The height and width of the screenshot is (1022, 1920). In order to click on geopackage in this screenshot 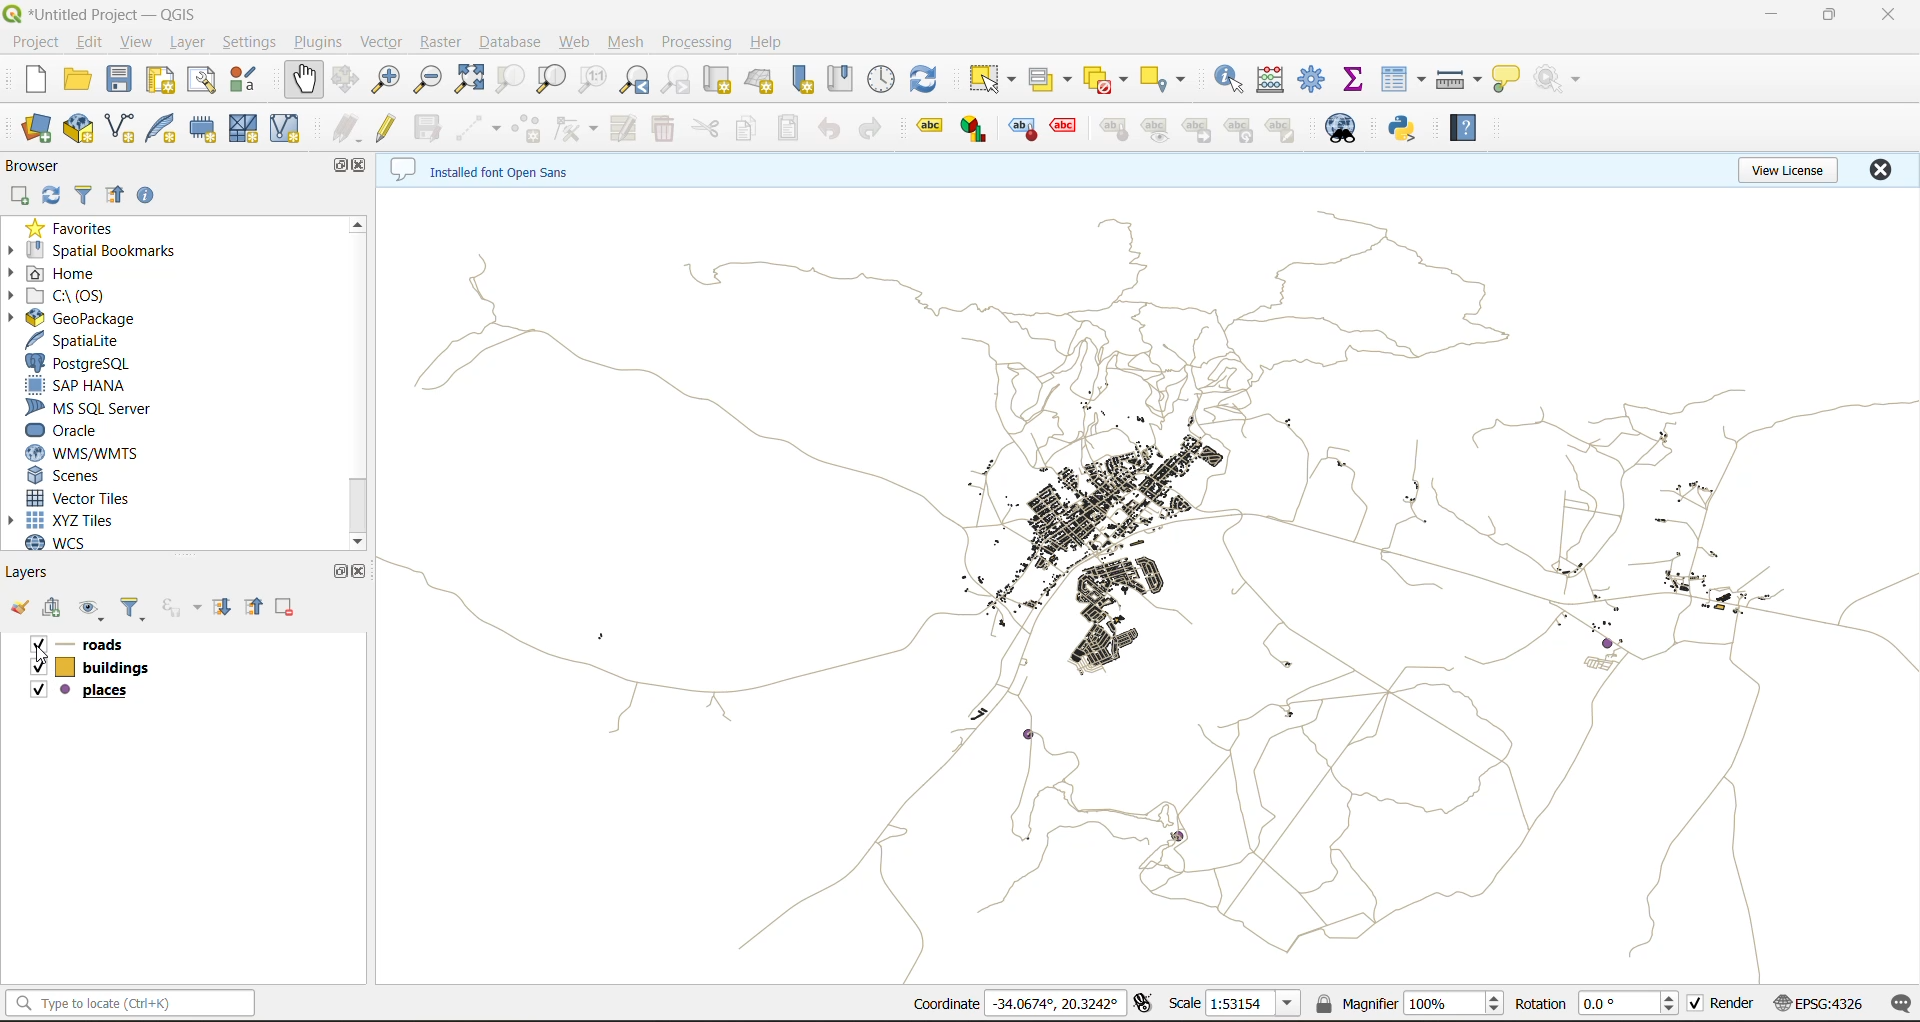, I will do `click(101, 320)`.